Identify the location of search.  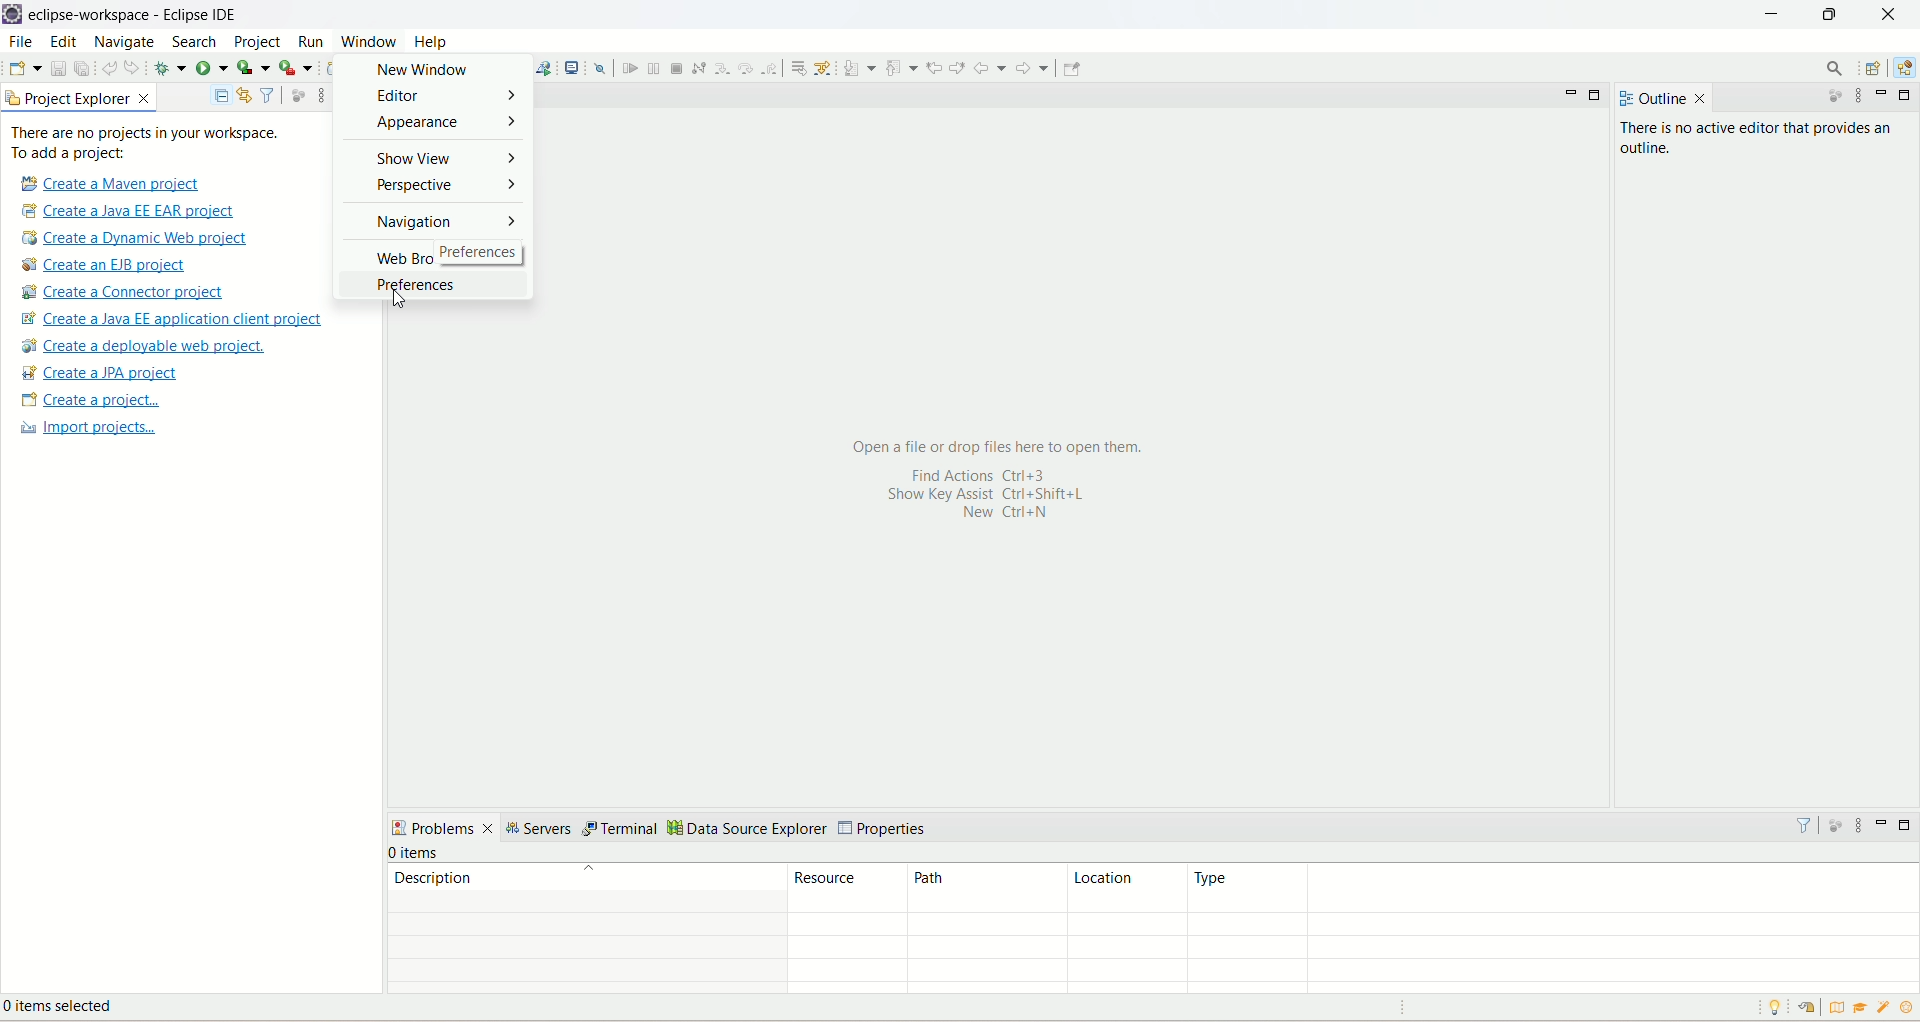
(197, 43).